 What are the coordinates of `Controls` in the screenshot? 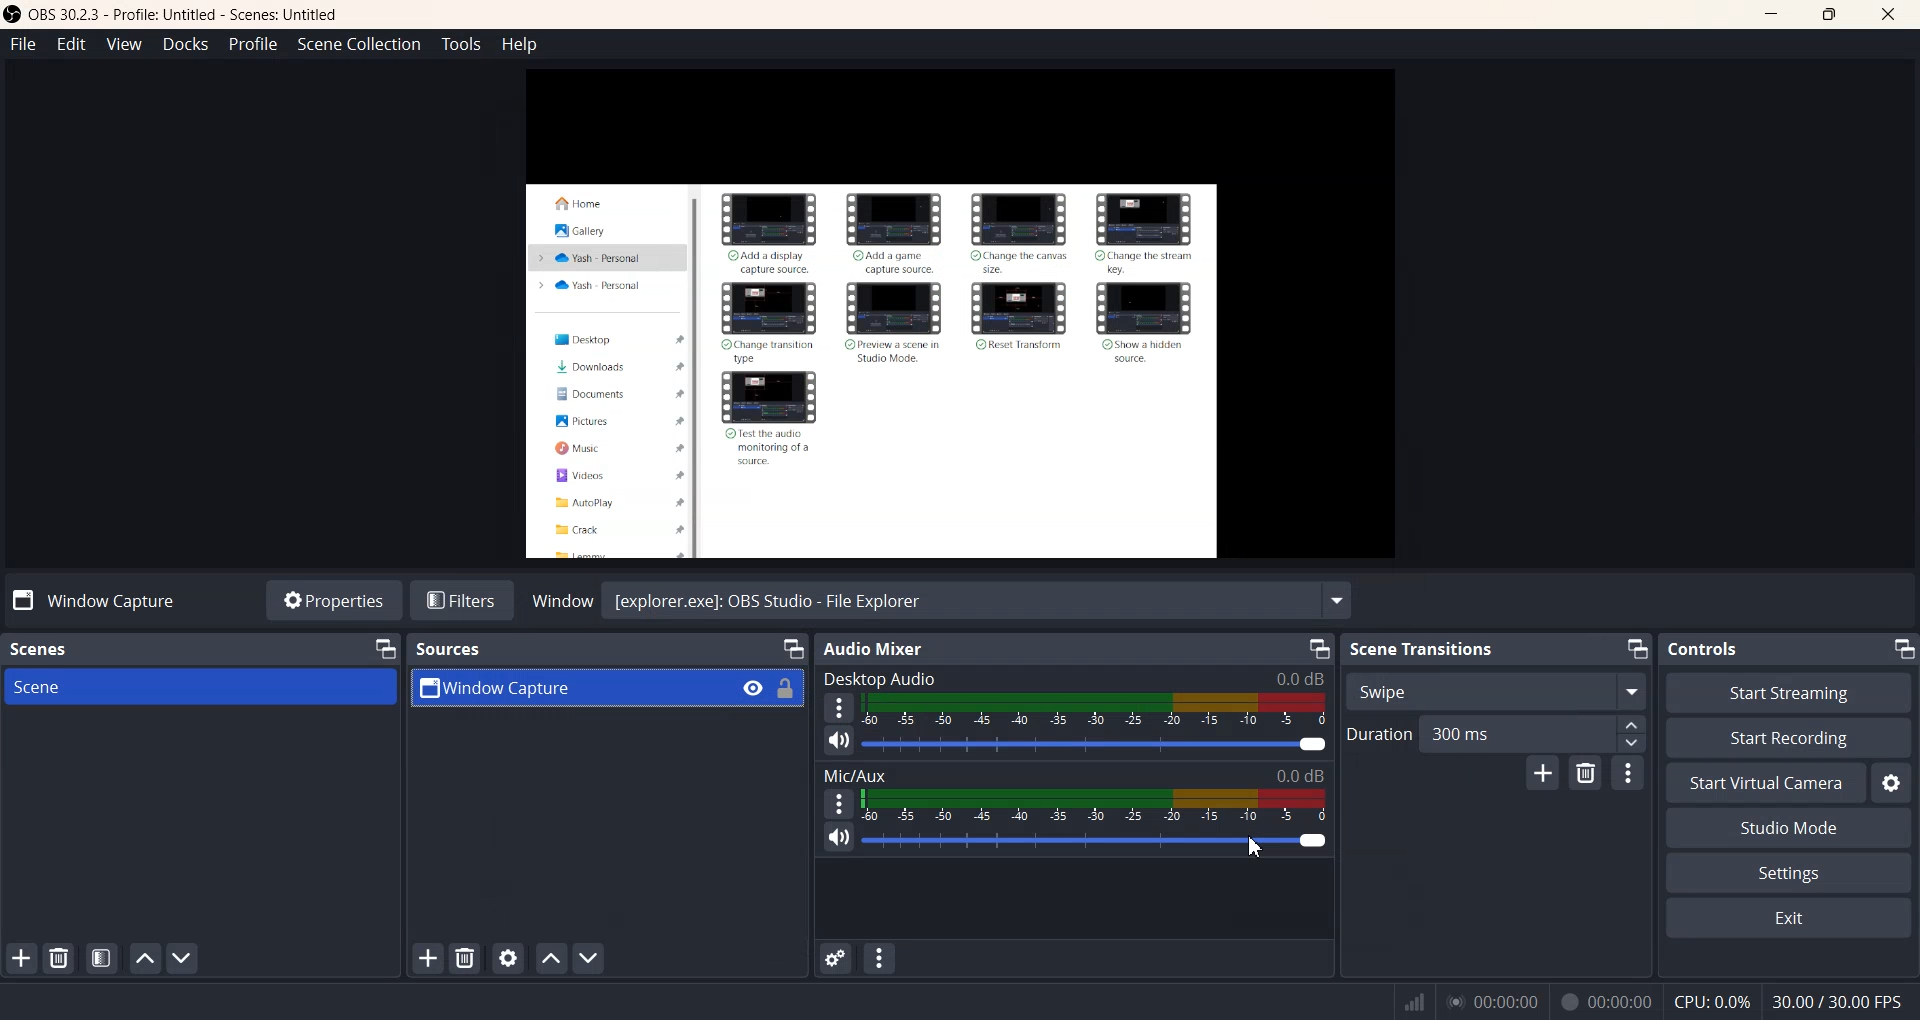 It's located at (1709, 649).